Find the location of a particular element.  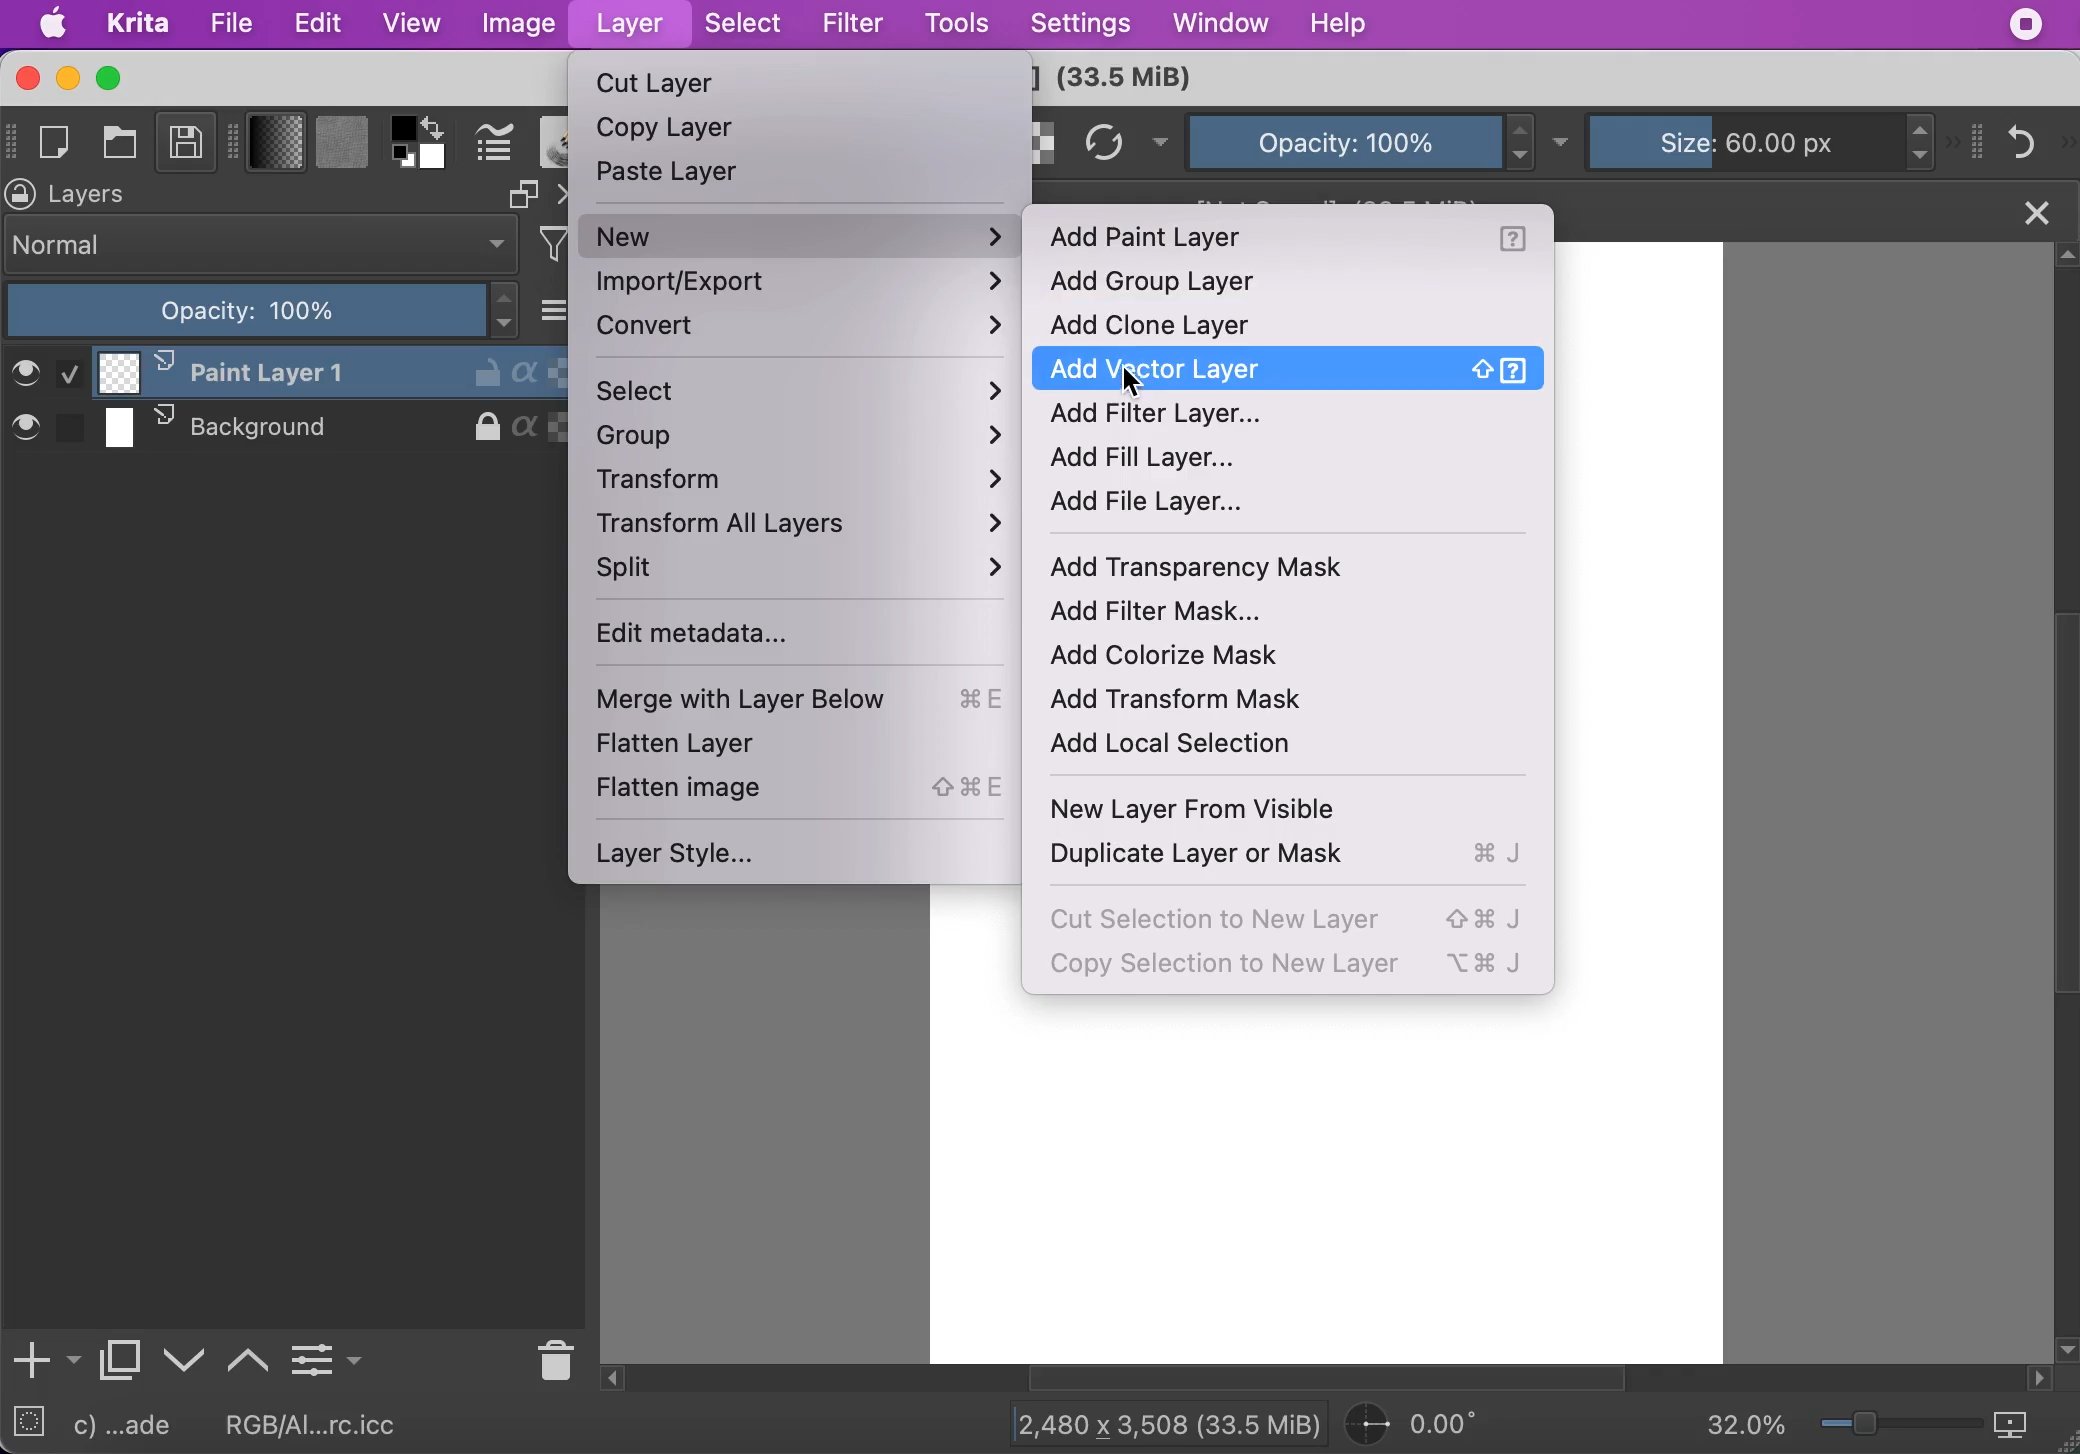

rgb/AI...rc.icc is located at coordinates (324, 1425).